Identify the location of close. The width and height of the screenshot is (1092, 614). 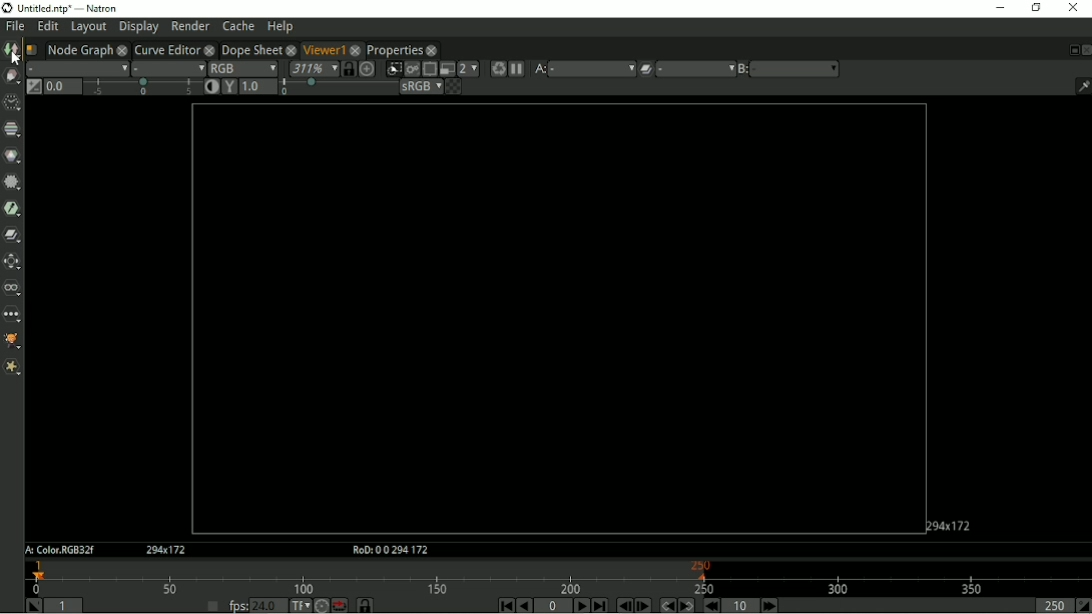
(356, 49).